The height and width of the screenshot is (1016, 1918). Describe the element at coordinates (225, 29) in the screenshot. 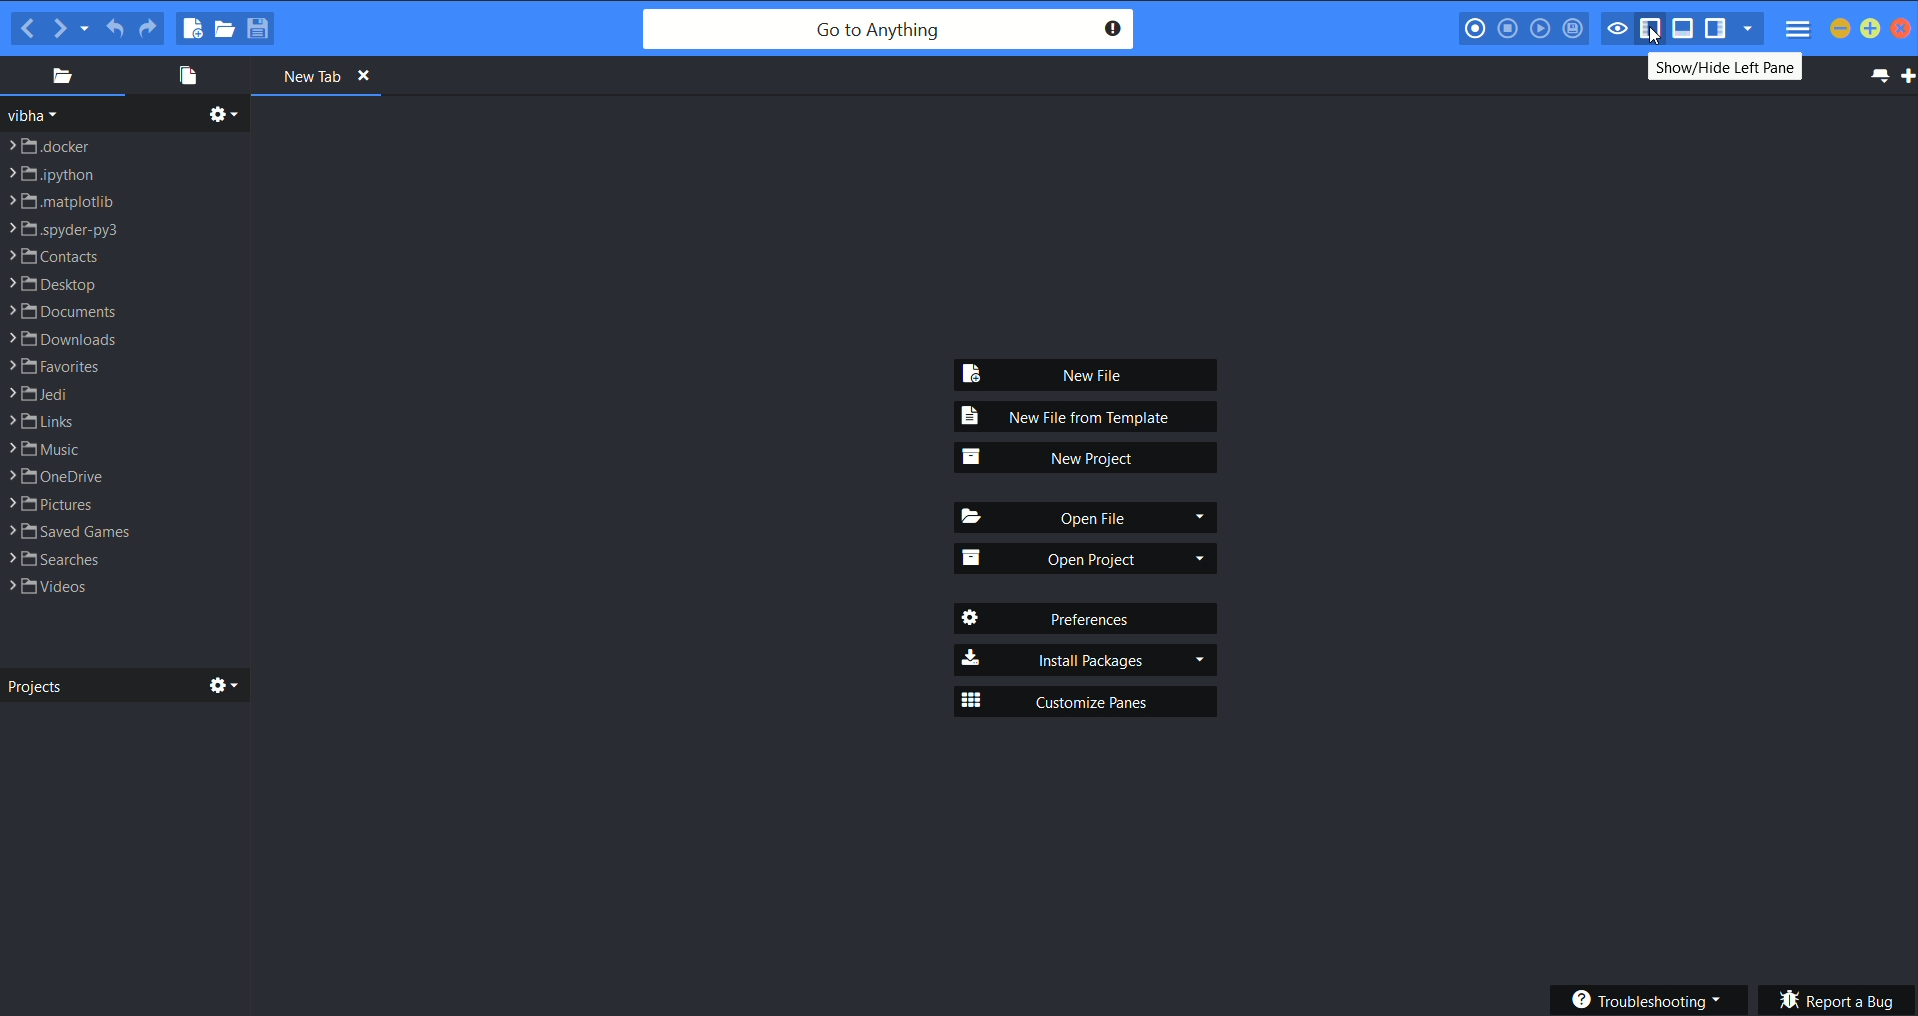

I see `open file` at that location.